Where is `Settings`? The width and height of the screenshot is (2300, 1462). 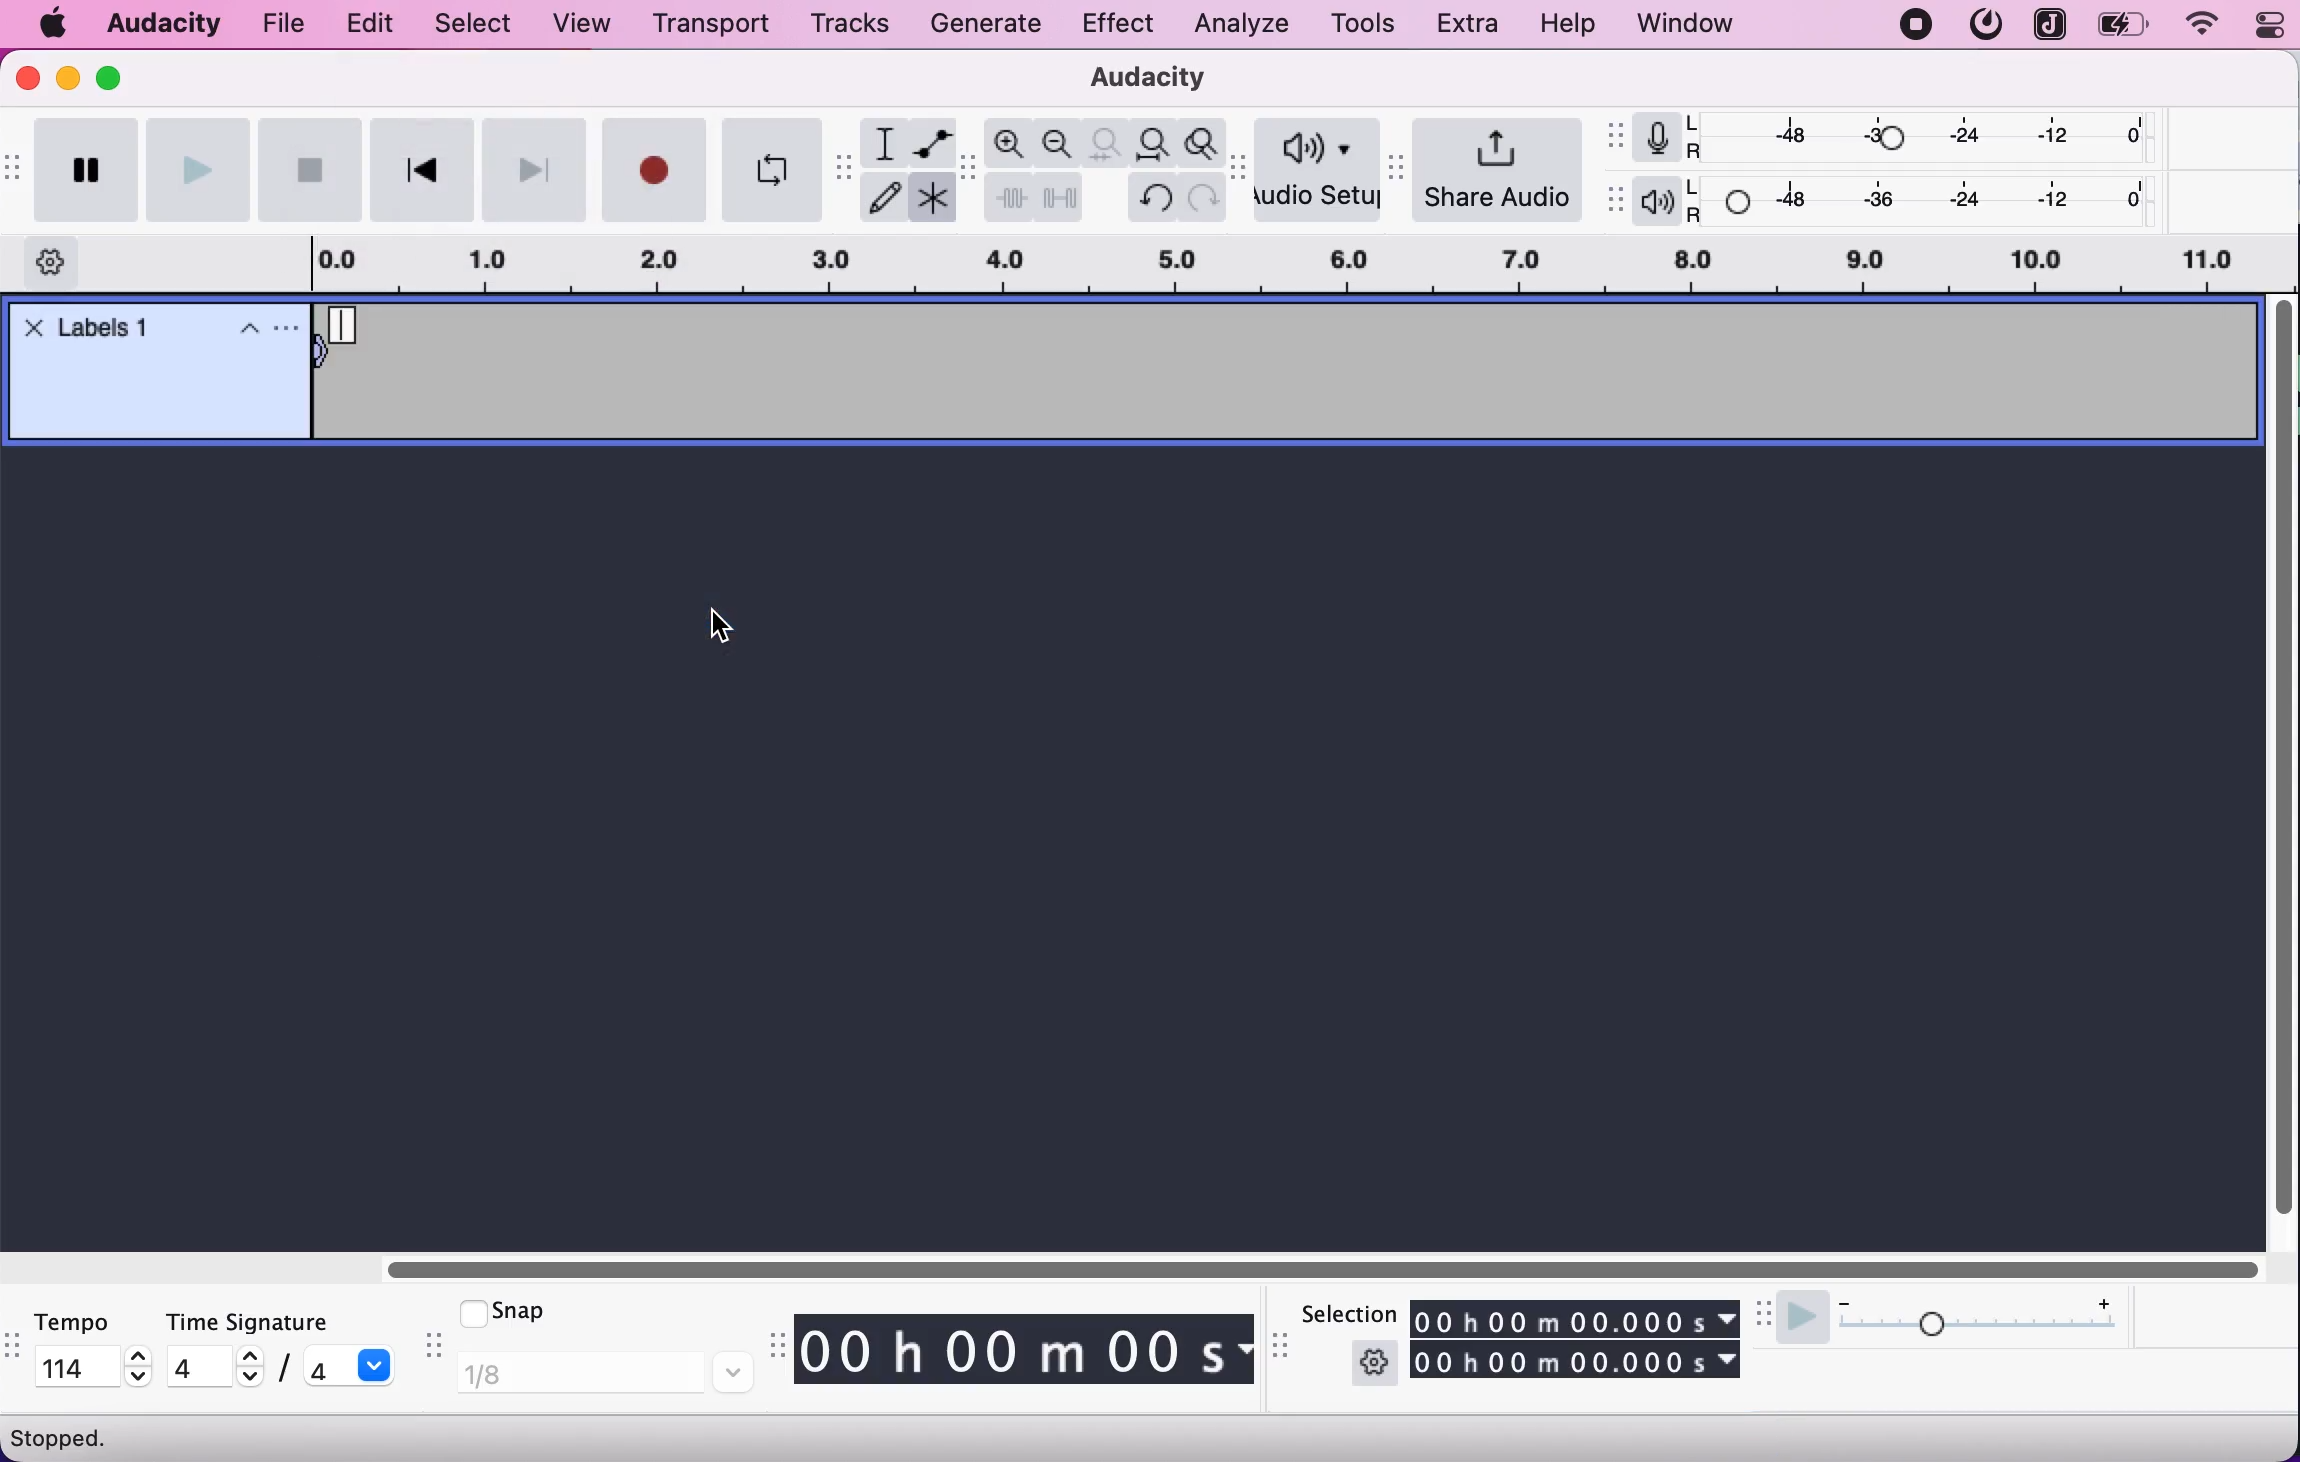
Settings is located at coordinates (288, 331).